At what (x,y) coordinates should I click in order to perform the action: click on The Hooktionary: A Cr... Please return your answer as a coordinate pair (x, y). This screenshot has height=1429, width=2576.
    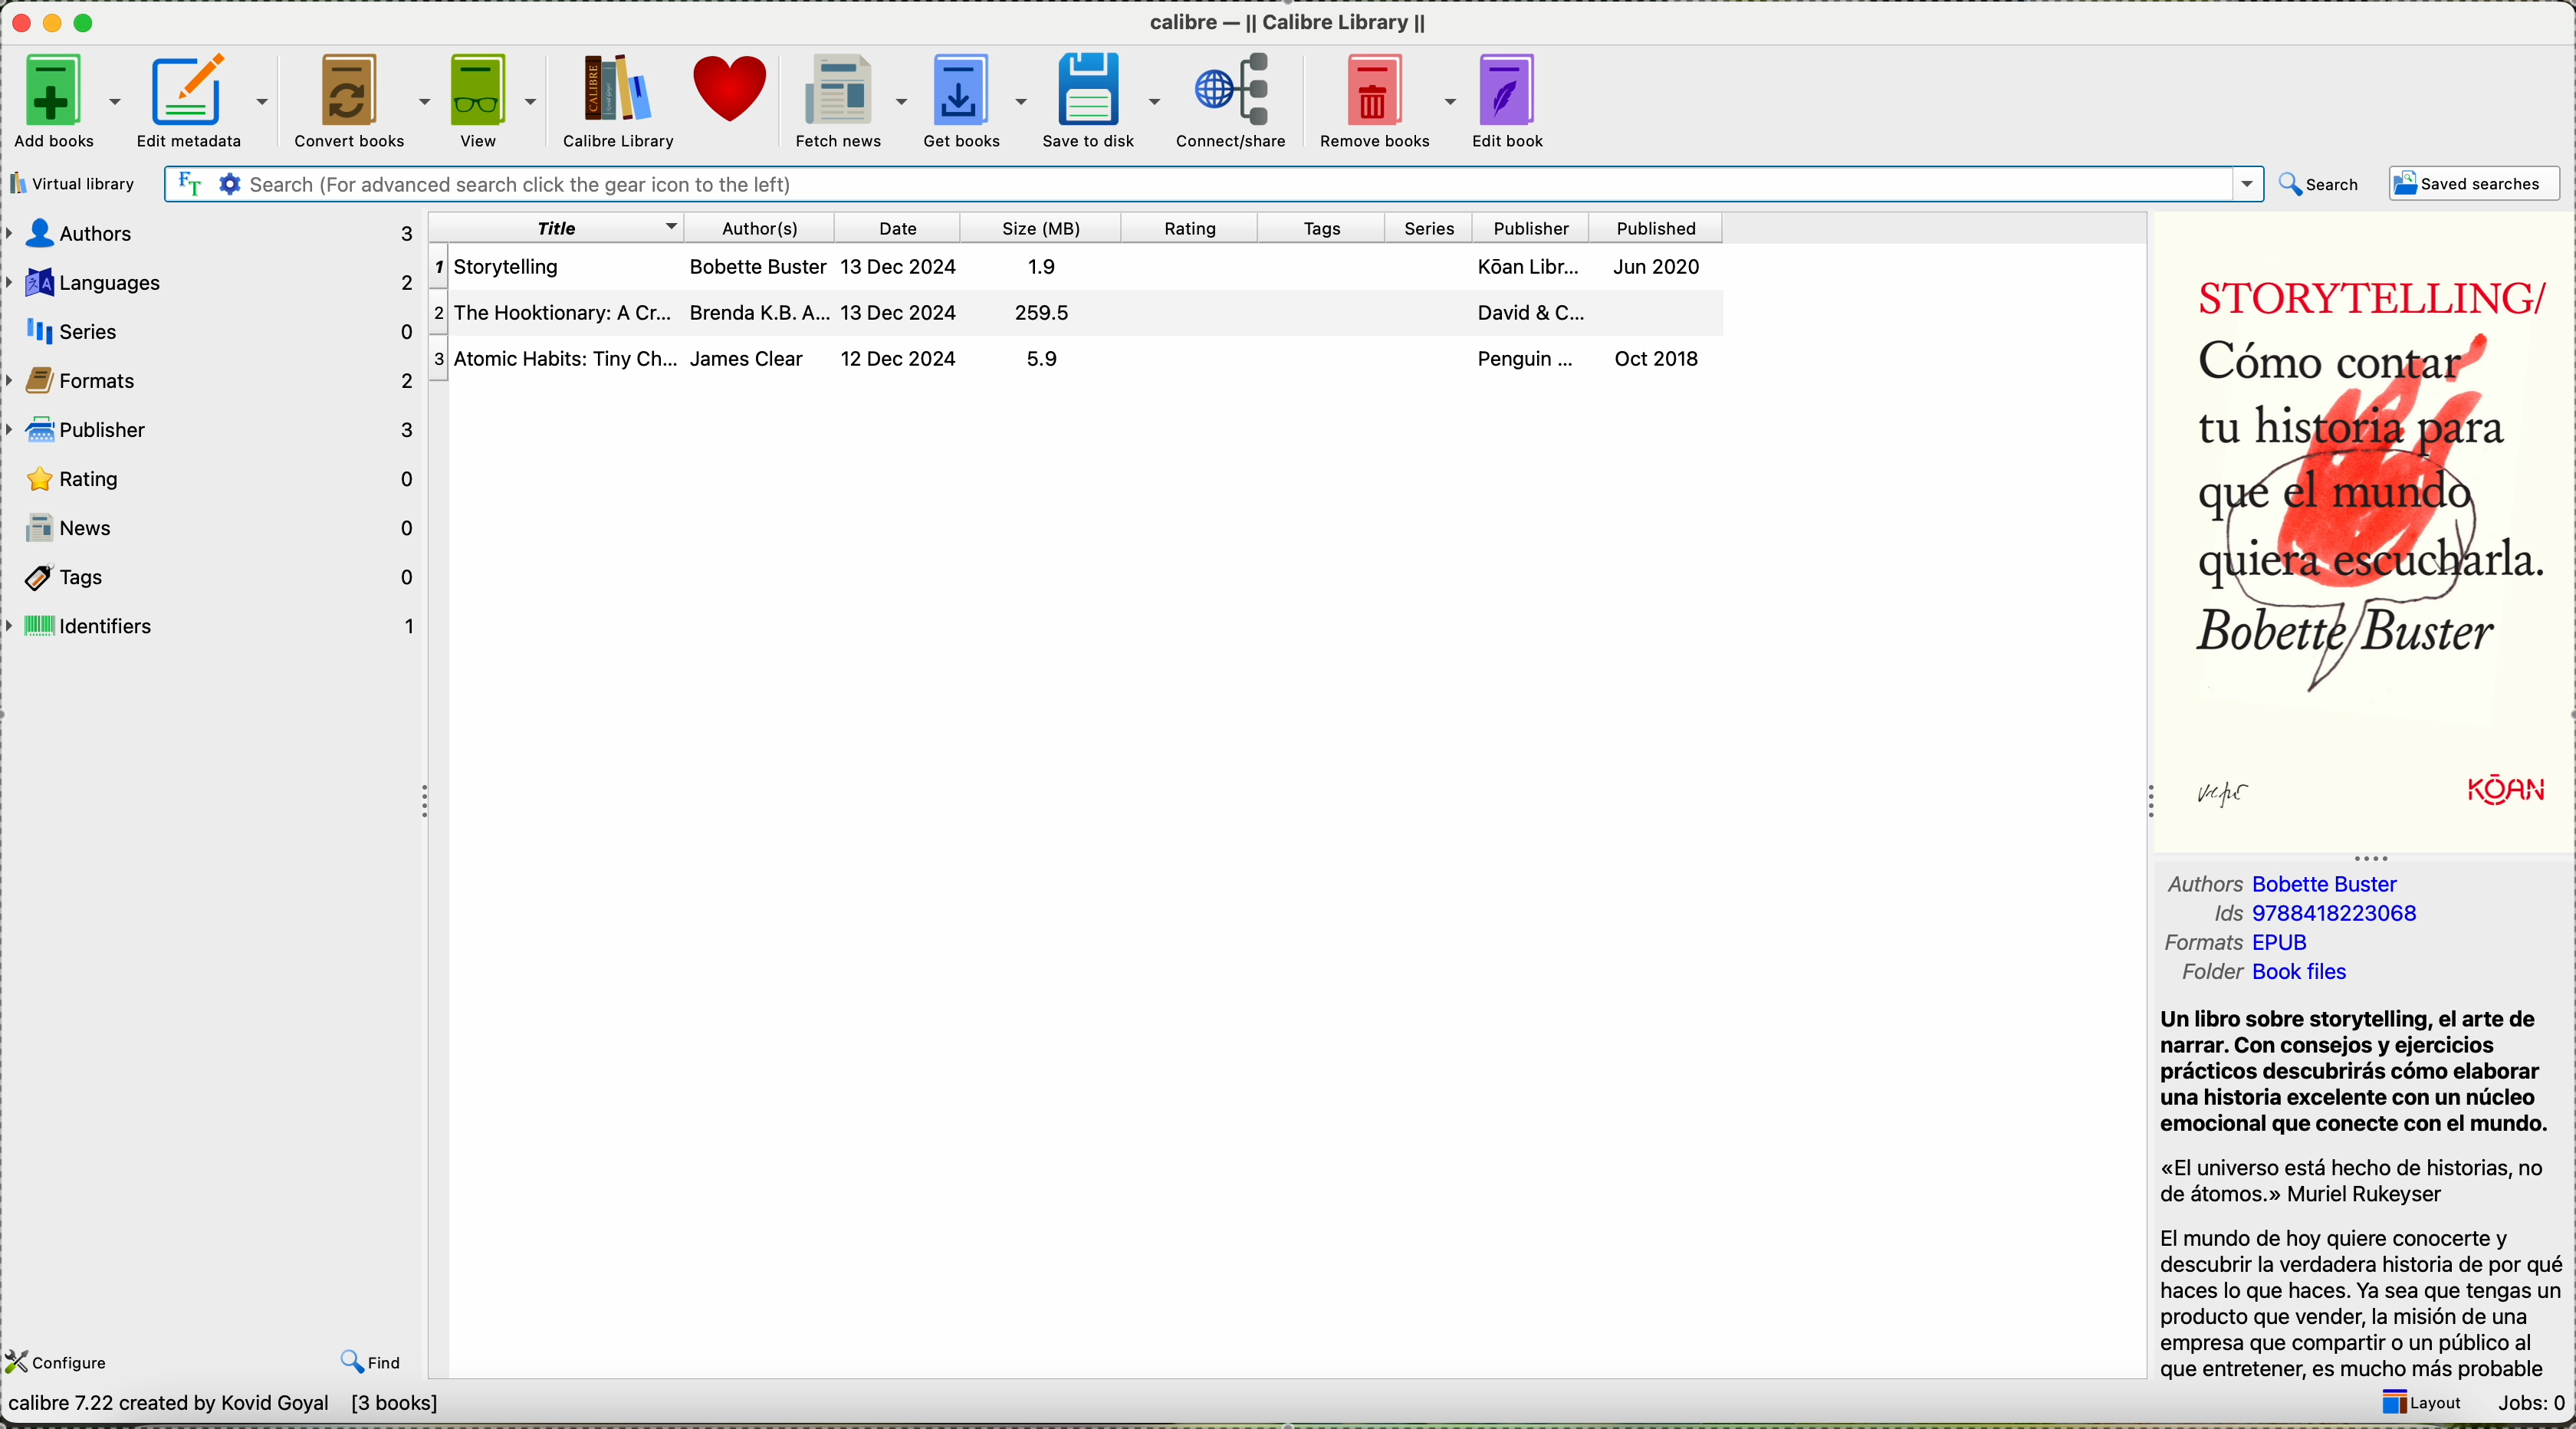
    Looking at the image, I should click on (556, 312).